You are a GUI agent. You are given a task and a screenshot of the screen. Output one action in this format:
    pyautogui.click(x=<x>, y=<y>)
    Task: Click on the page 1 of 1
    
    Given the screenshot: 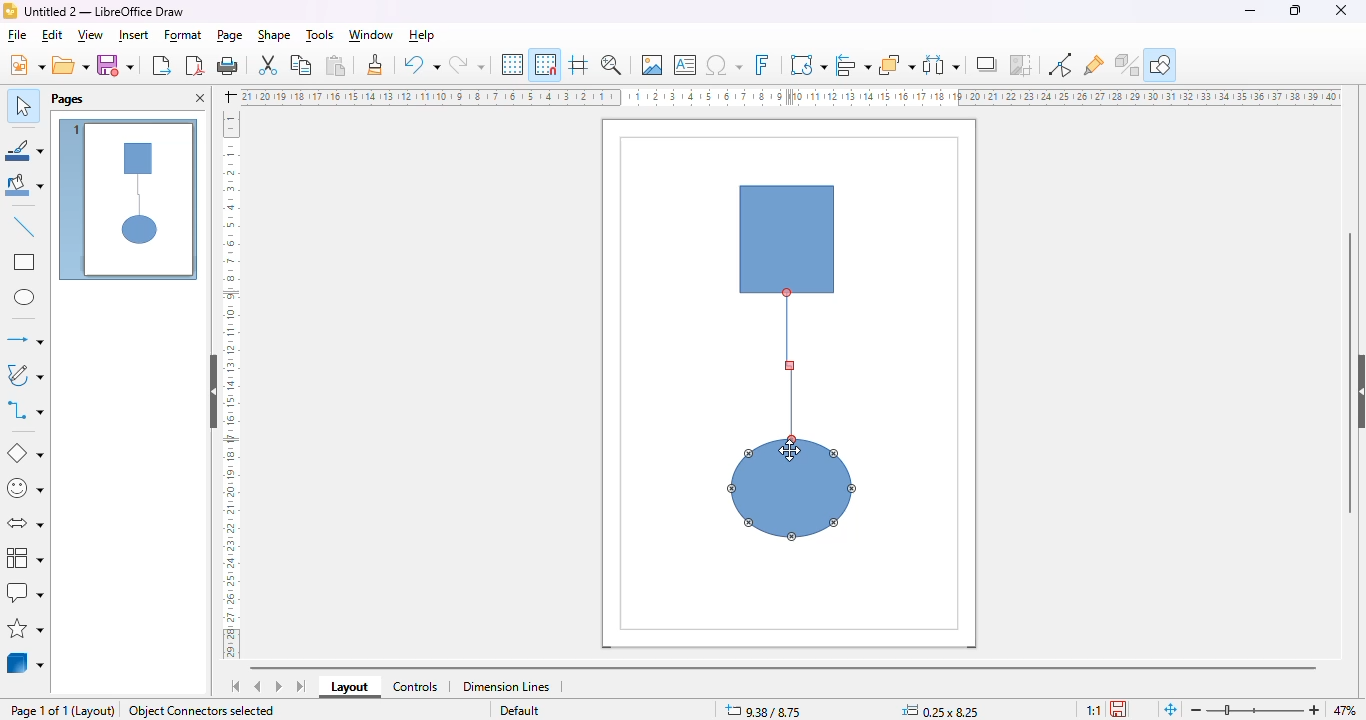 What is the action you would take?
    pyautogui.click(x=39, y=711)
    